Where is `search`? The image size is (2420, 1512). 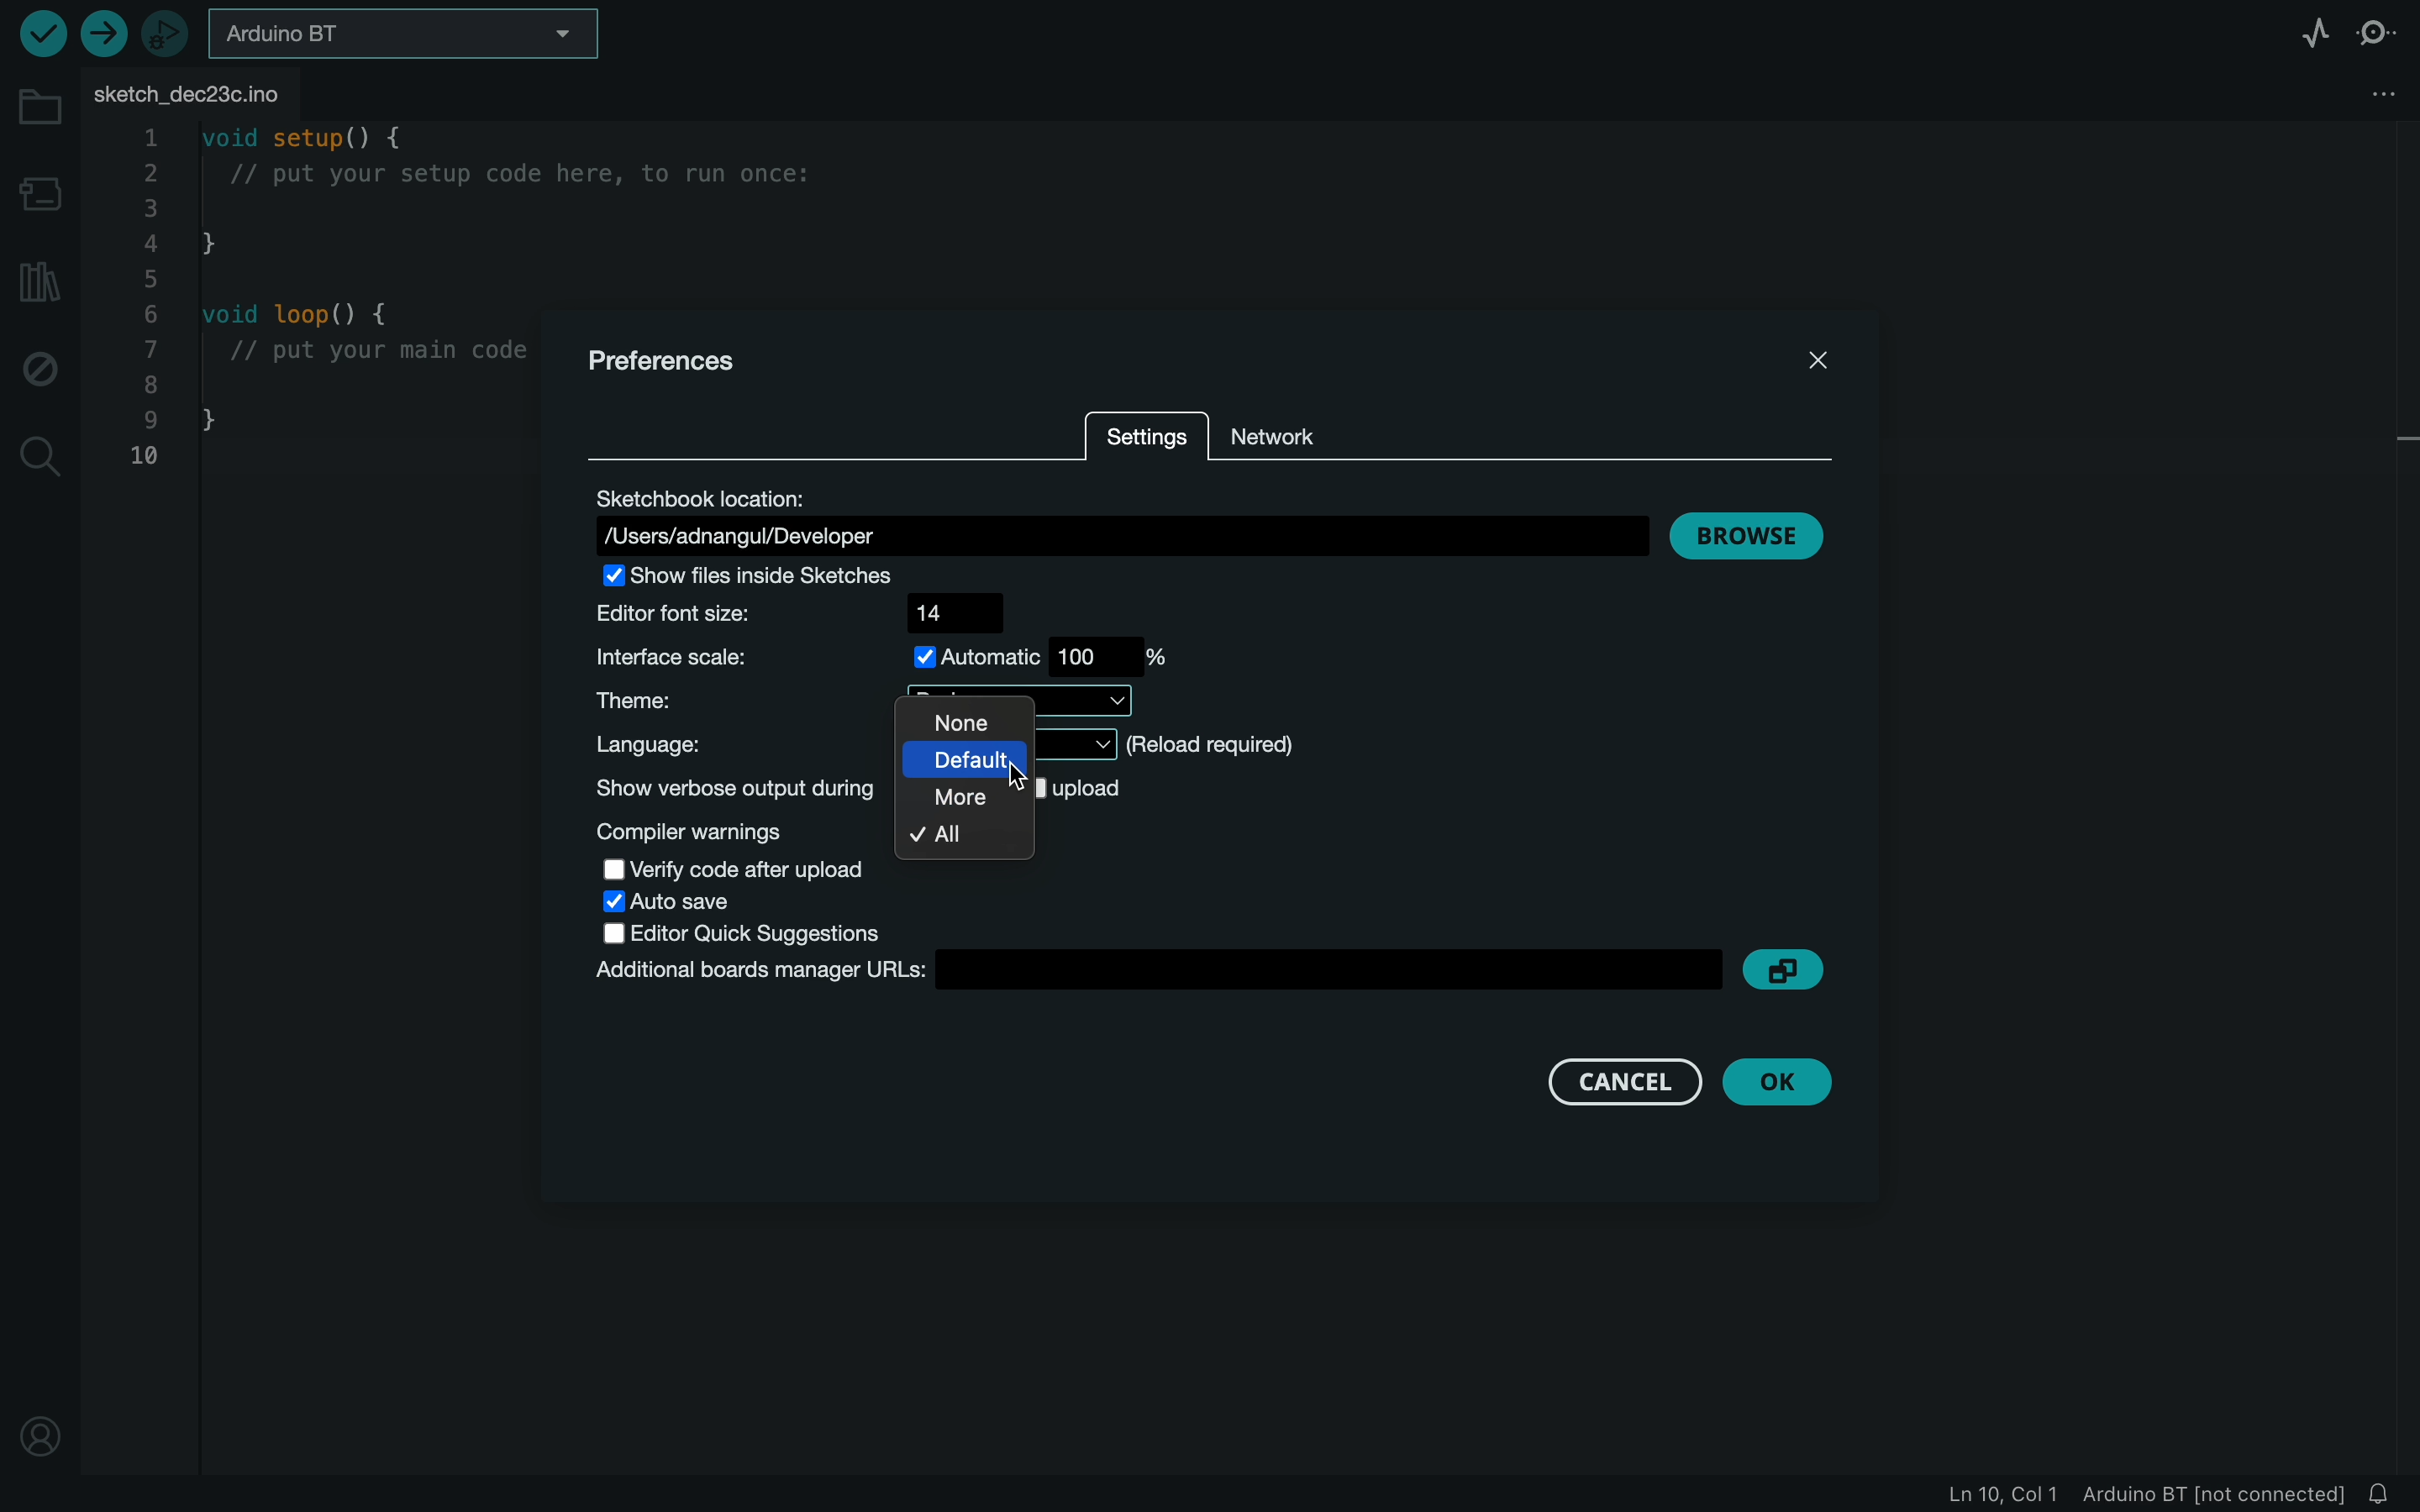
search is located at coordinates (34, 459).